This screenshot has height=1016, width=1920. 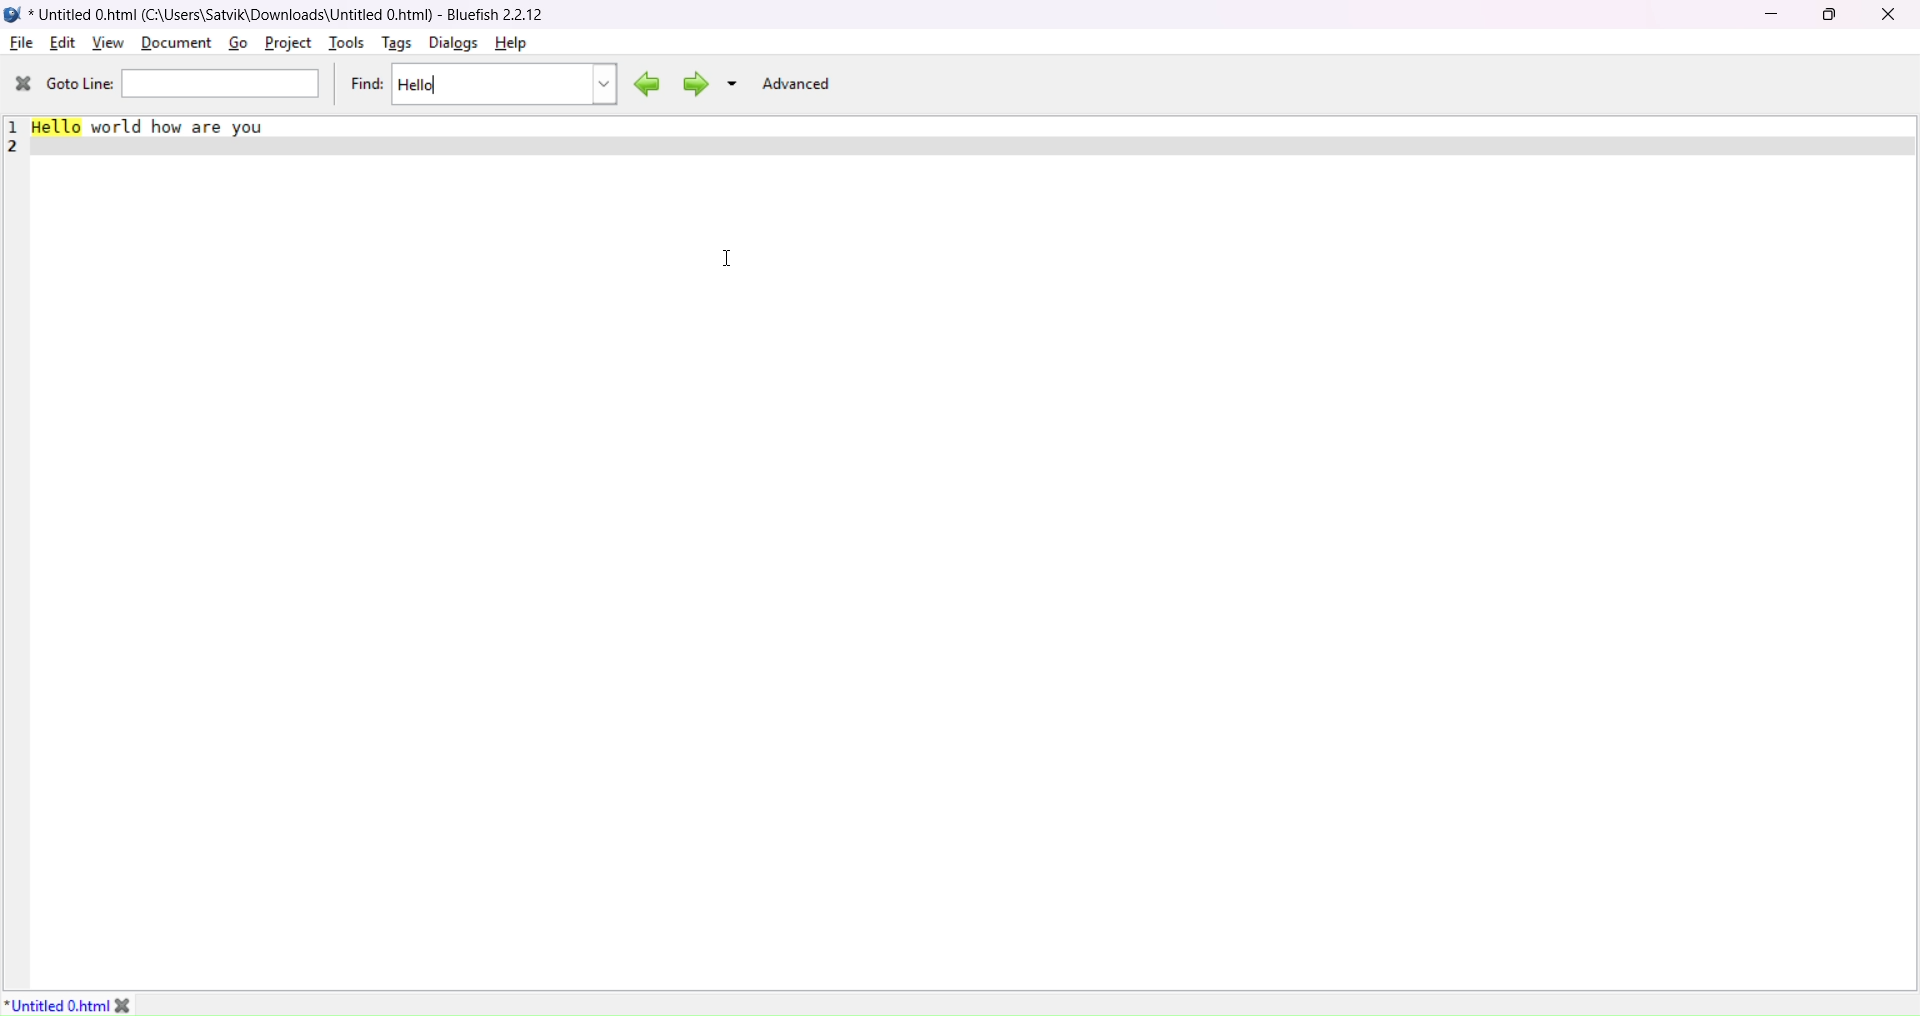 What do you see at coordinates (692, 84) in the screenshot?
I see `next` at bounding box center [692, 84].